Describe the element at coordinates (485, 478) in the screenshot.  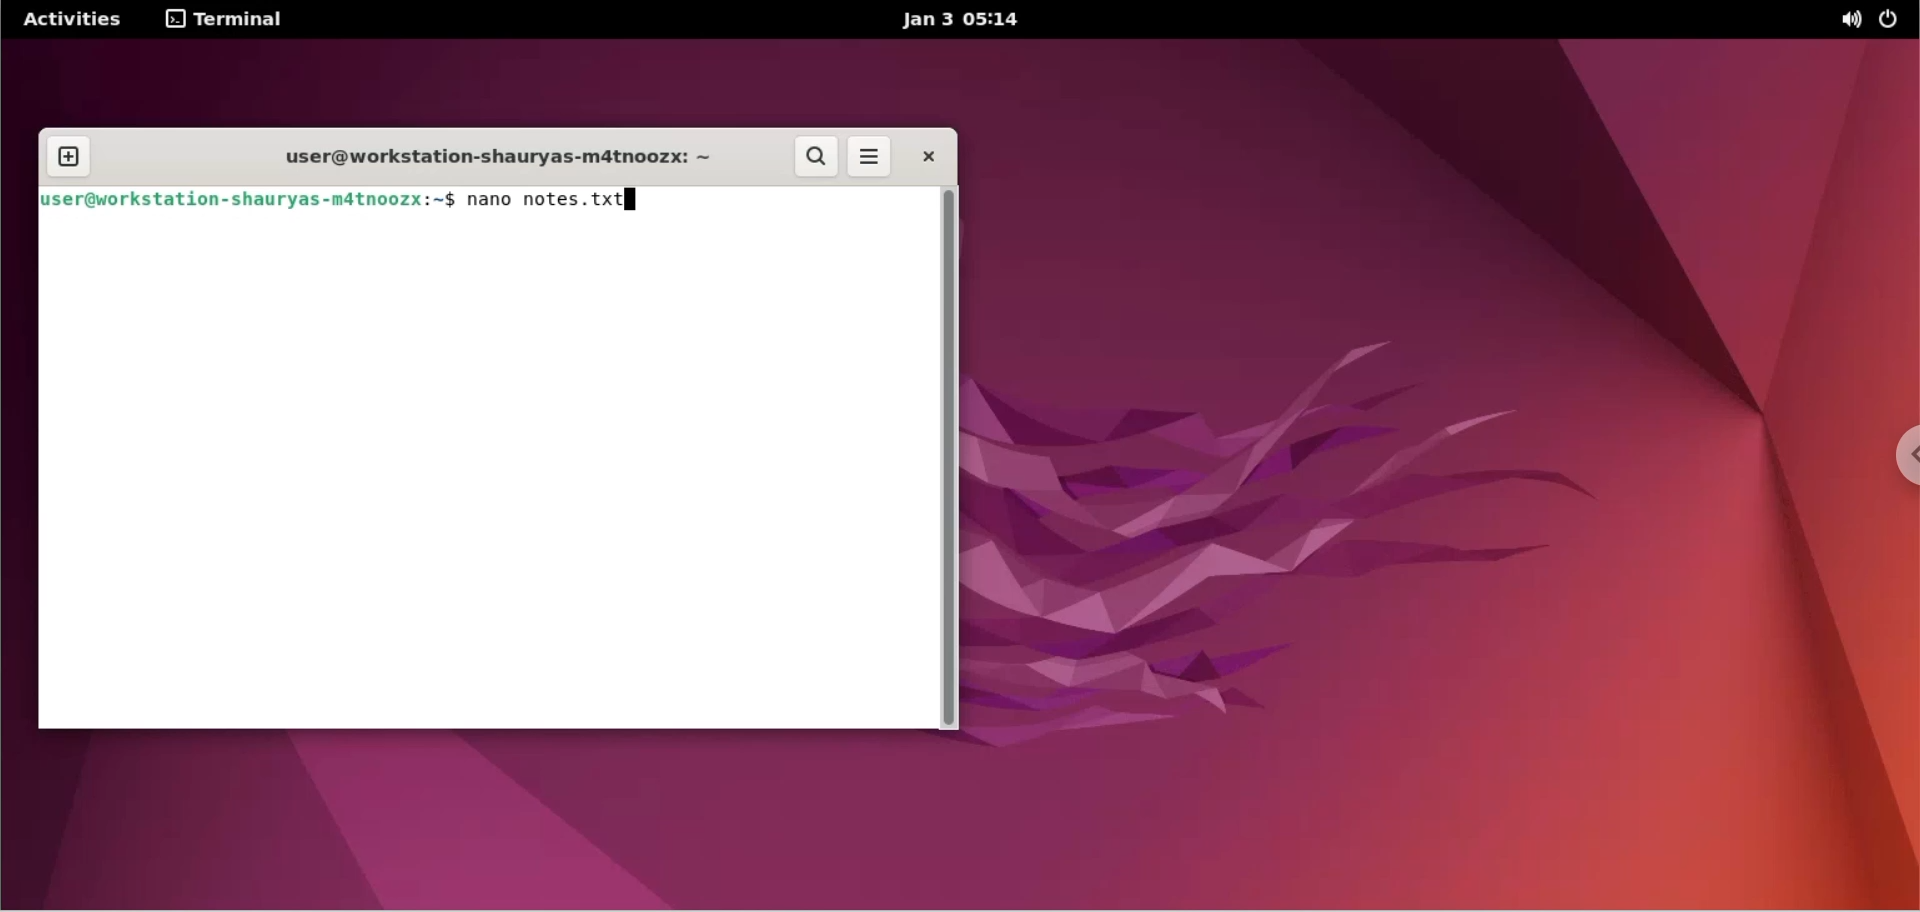
I see `command input box` at that location.